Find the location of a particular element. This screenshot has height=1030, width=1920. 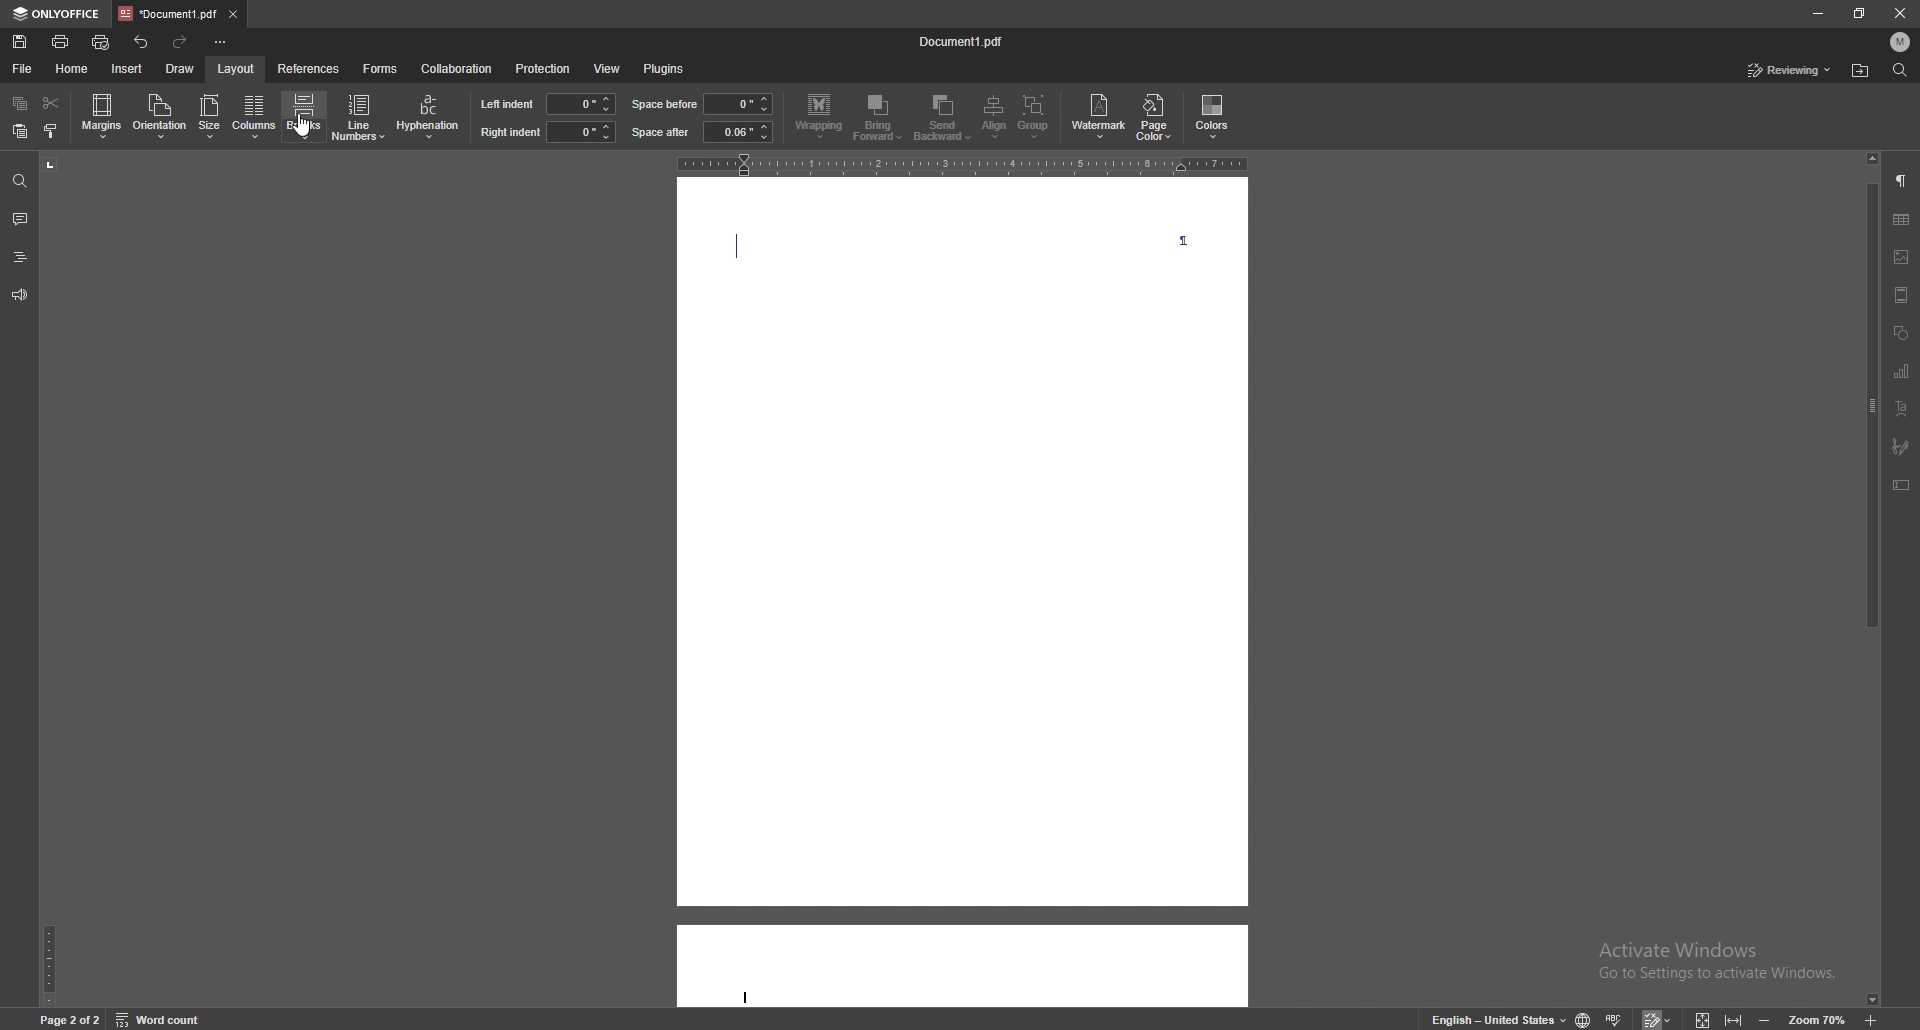

size is located at coordinates (211, 116).